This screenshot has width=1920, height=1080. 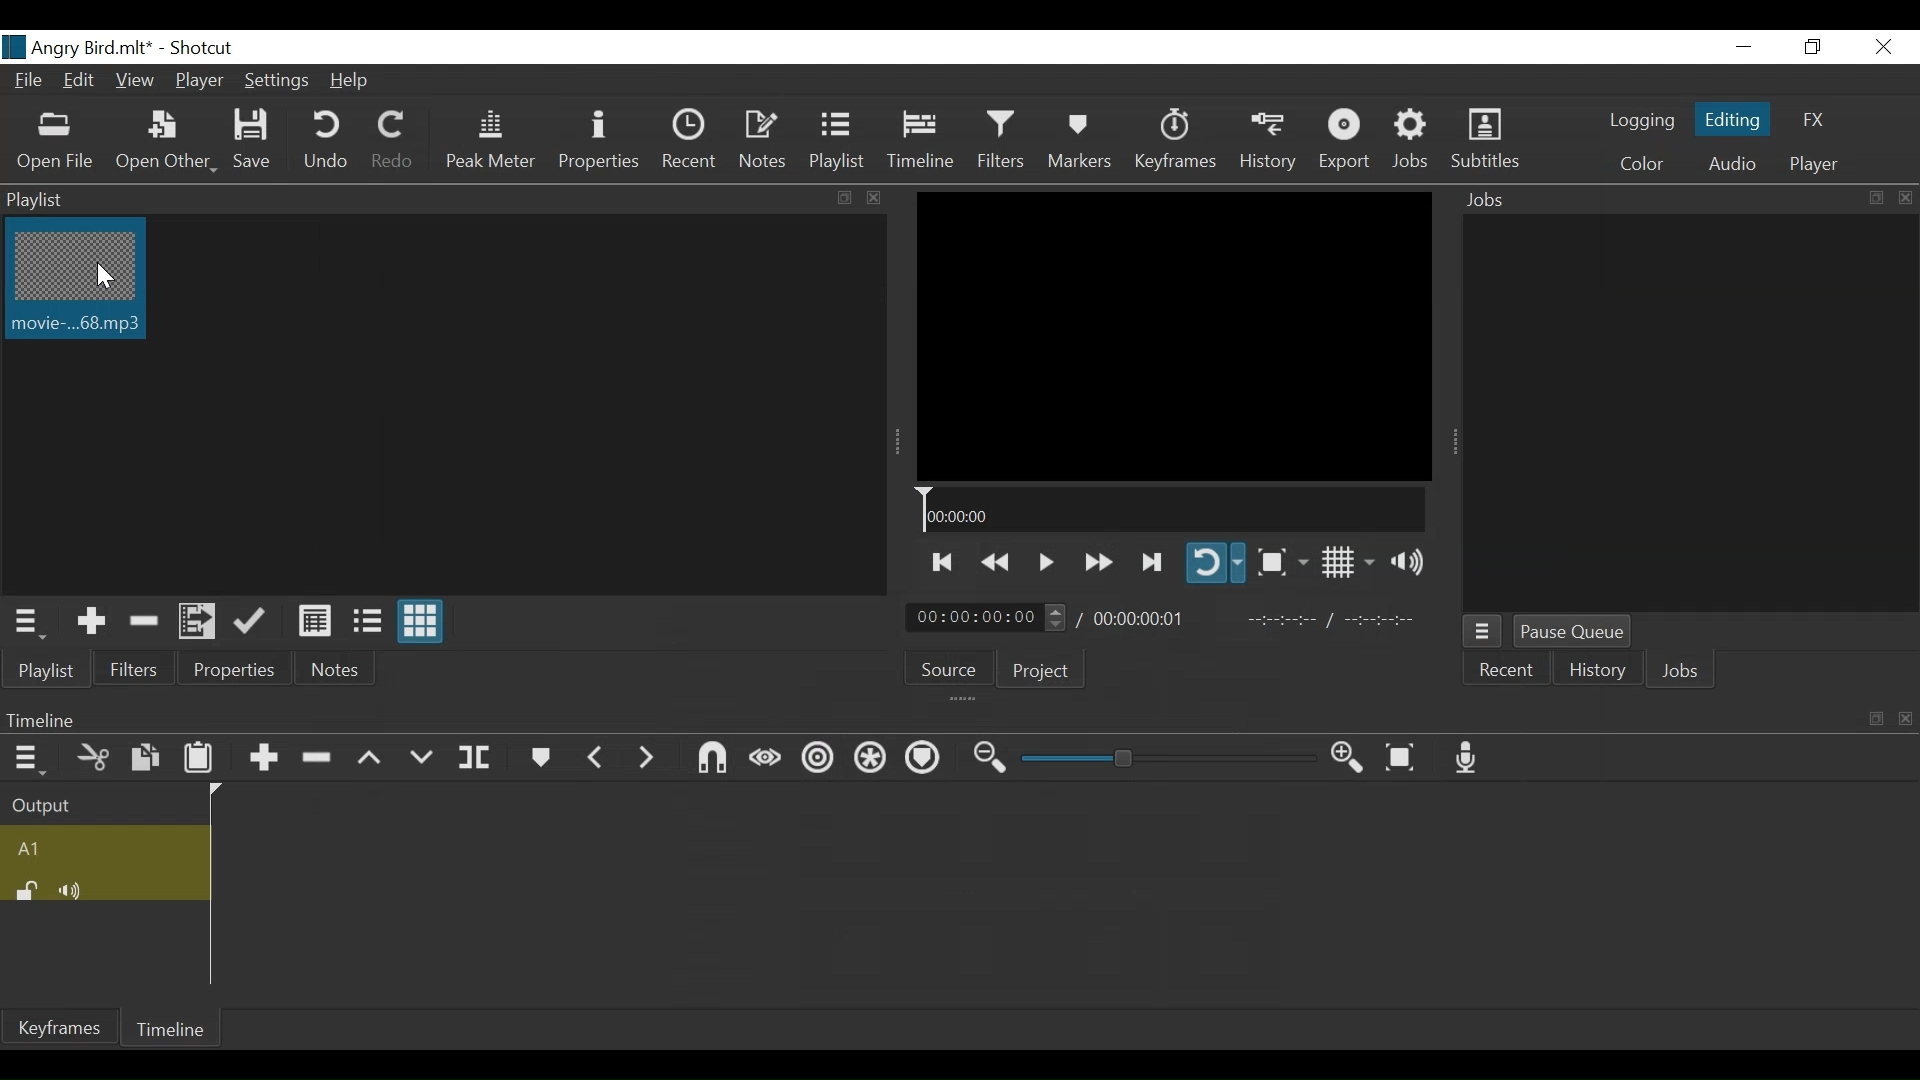 What do you see at coordinates (1171, 510) in the screenshot?
I see `Timeline` at bounding box center [1171, 510].